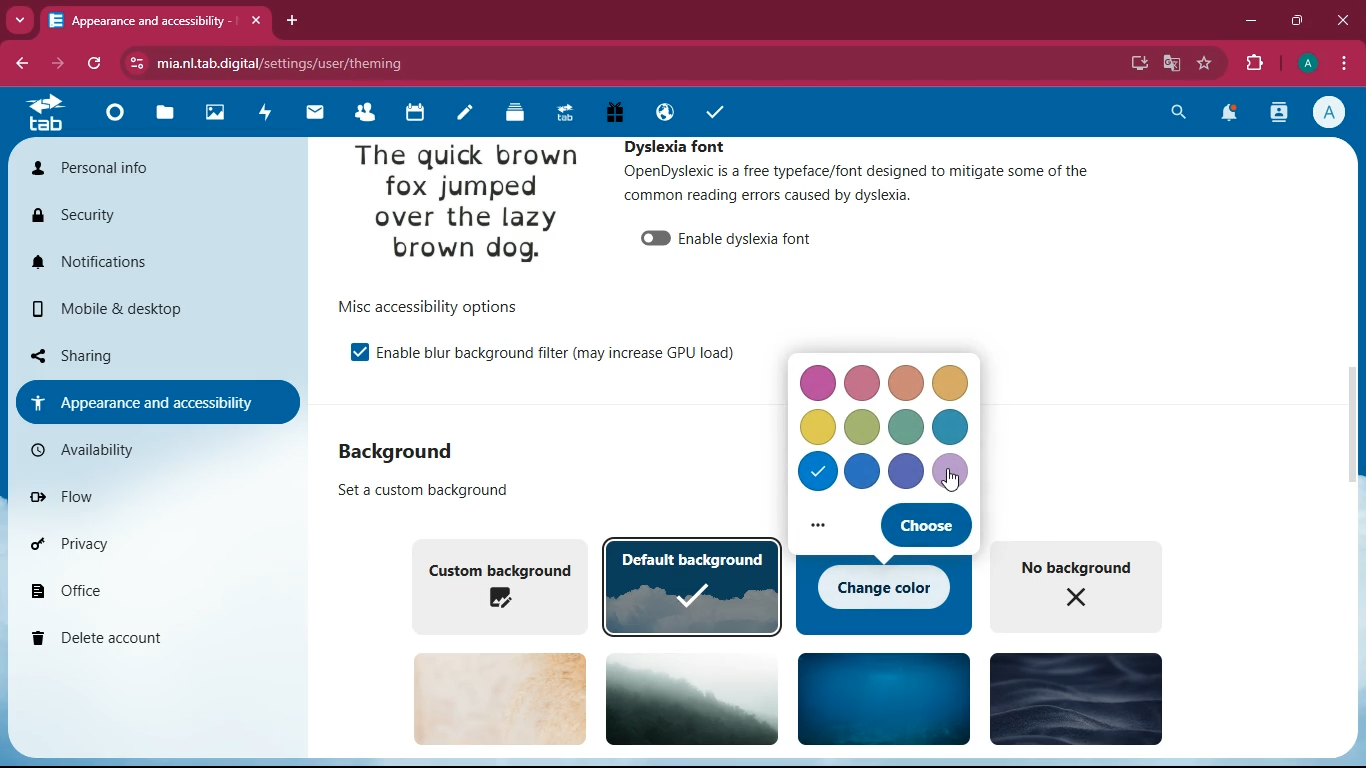 Image resolution: width=1366 pixels, height=768 pixels. What do you see at coordinates (1299, 21) in the screenshot?
I see `maximize` at bounding box center [1299, 21].